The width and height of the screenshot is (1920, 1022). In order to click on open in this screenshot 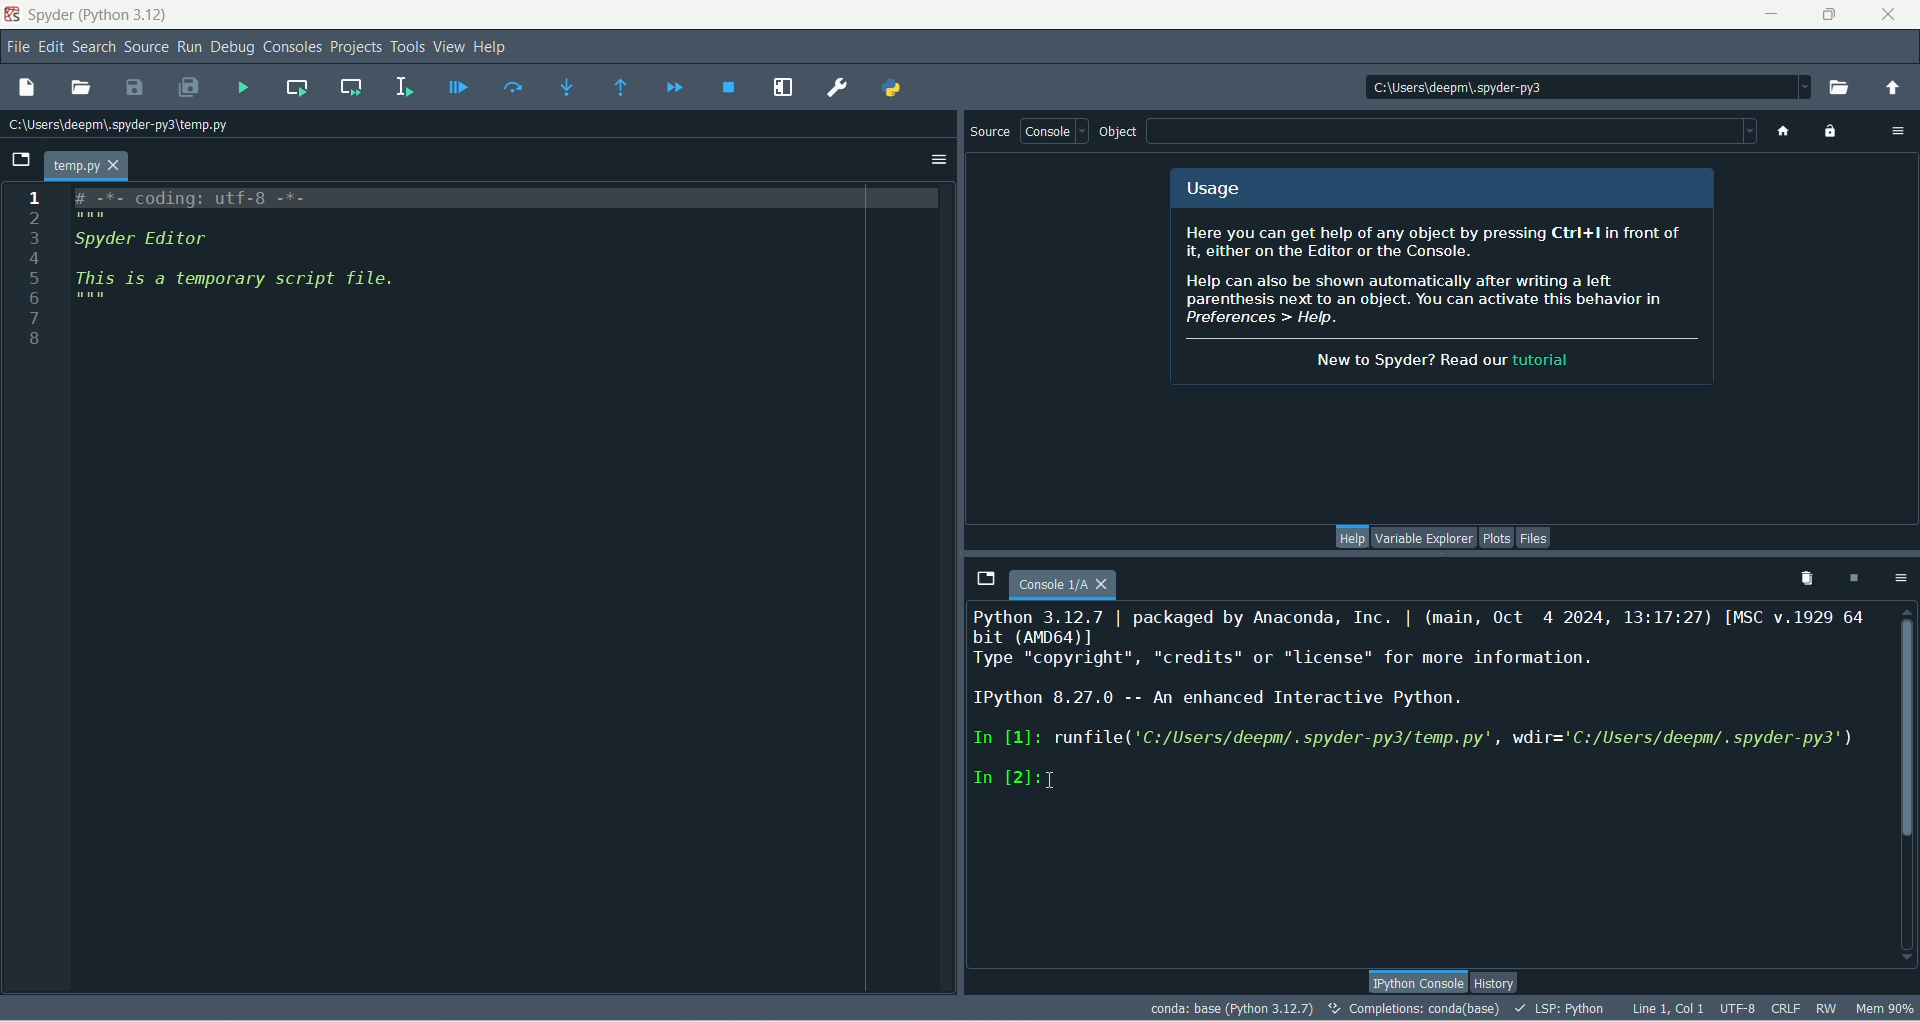, I will do `click(80, 88)`.